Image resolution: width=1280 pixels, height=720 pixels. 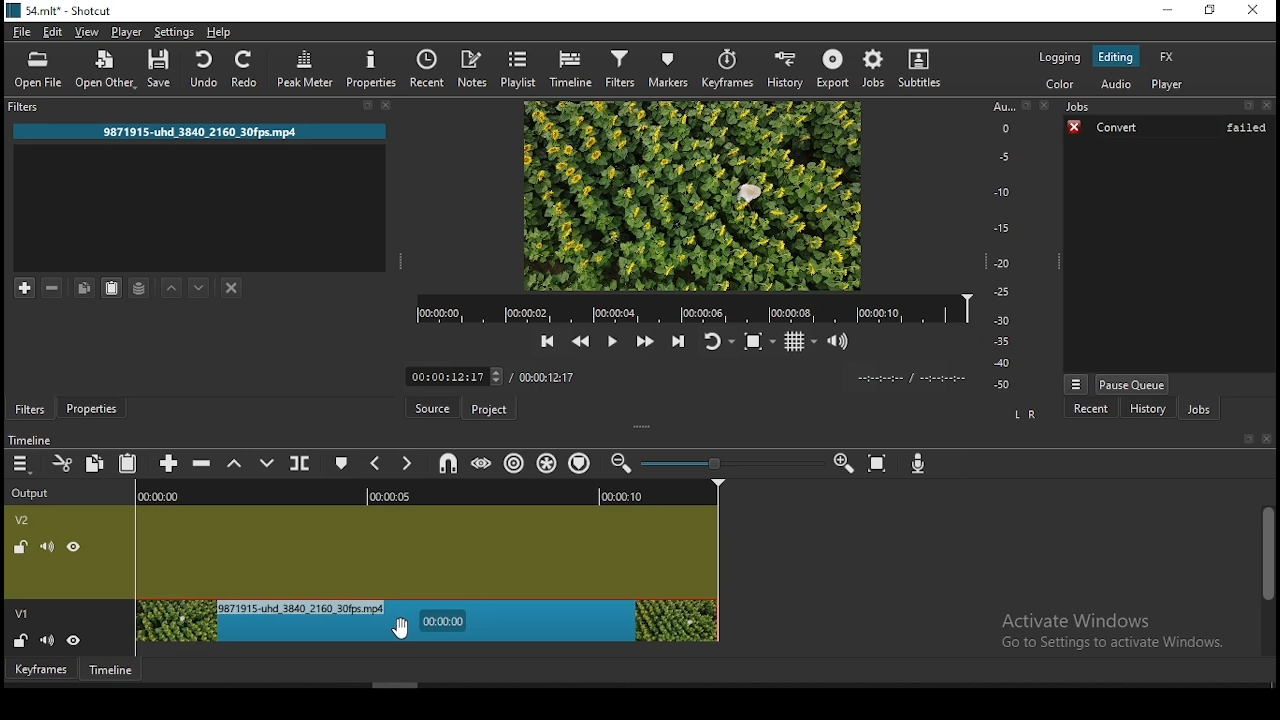 I want to click on total time, so click(x=547, y=380).